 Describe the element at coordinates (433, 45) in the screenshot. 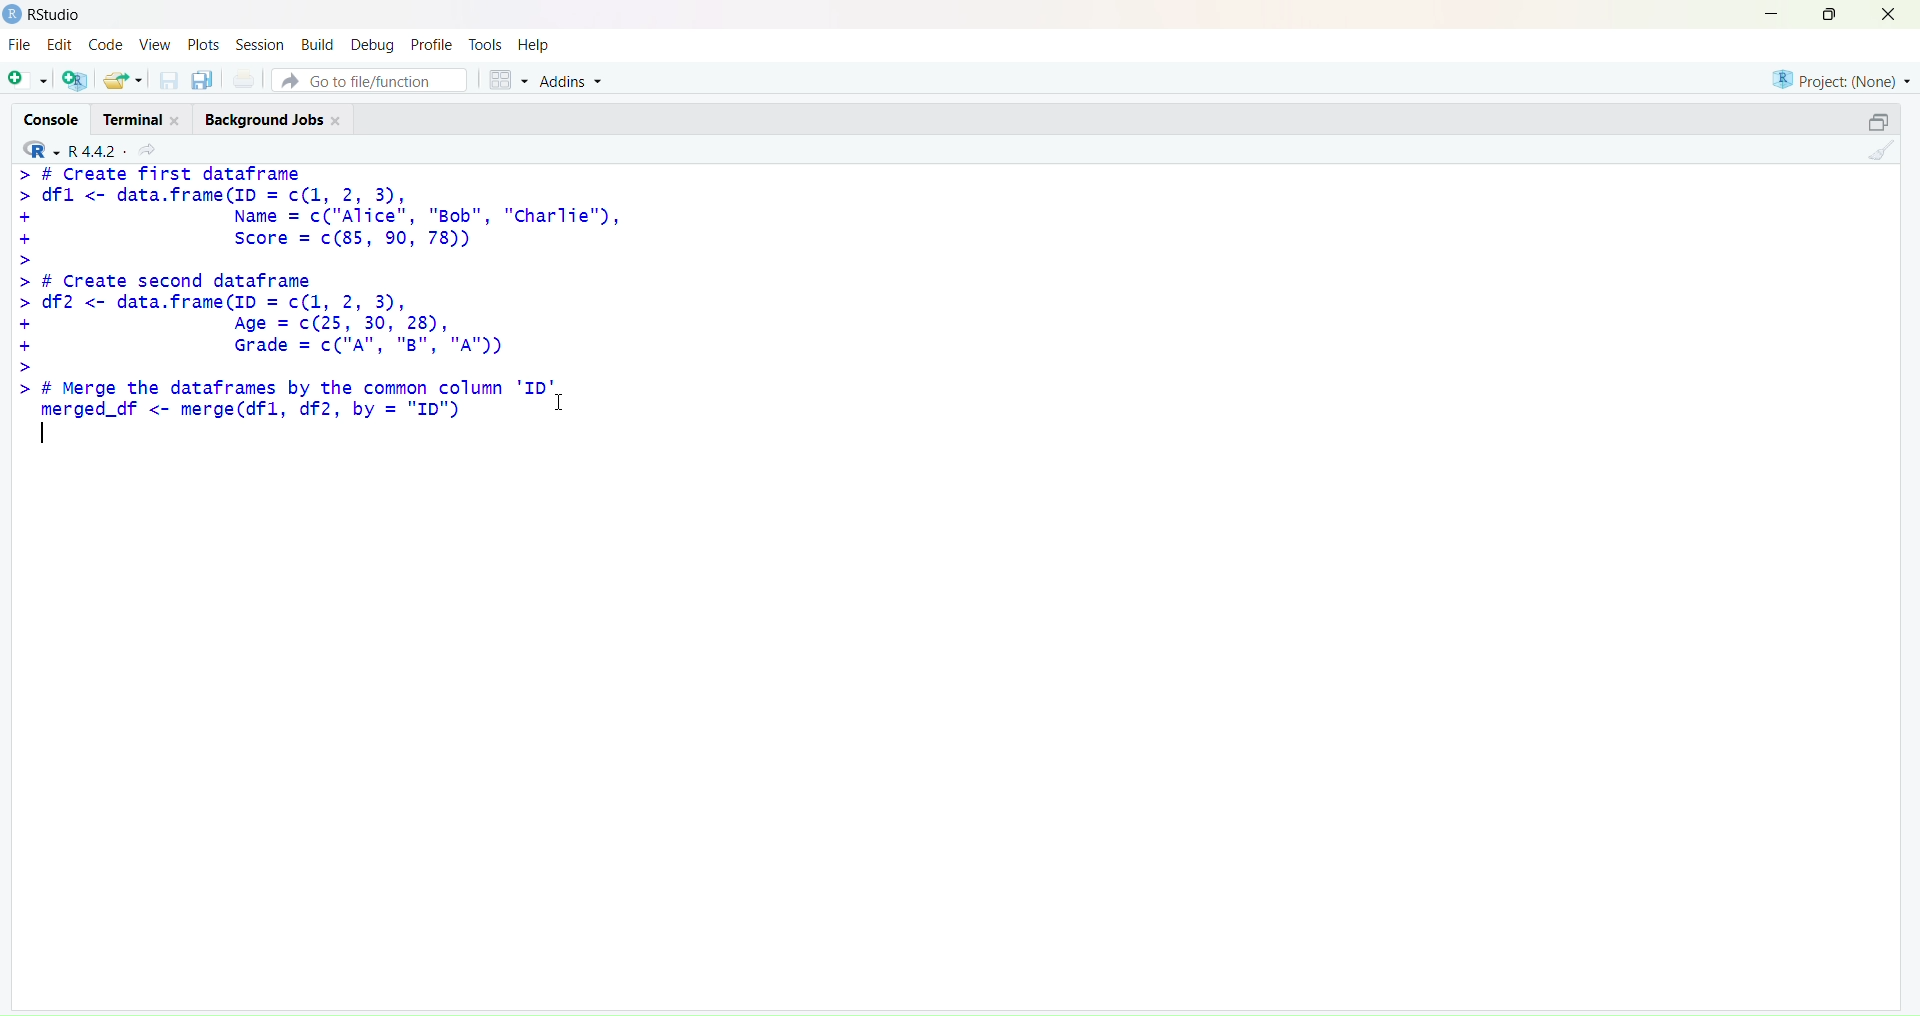

I see `Profile` at that location.